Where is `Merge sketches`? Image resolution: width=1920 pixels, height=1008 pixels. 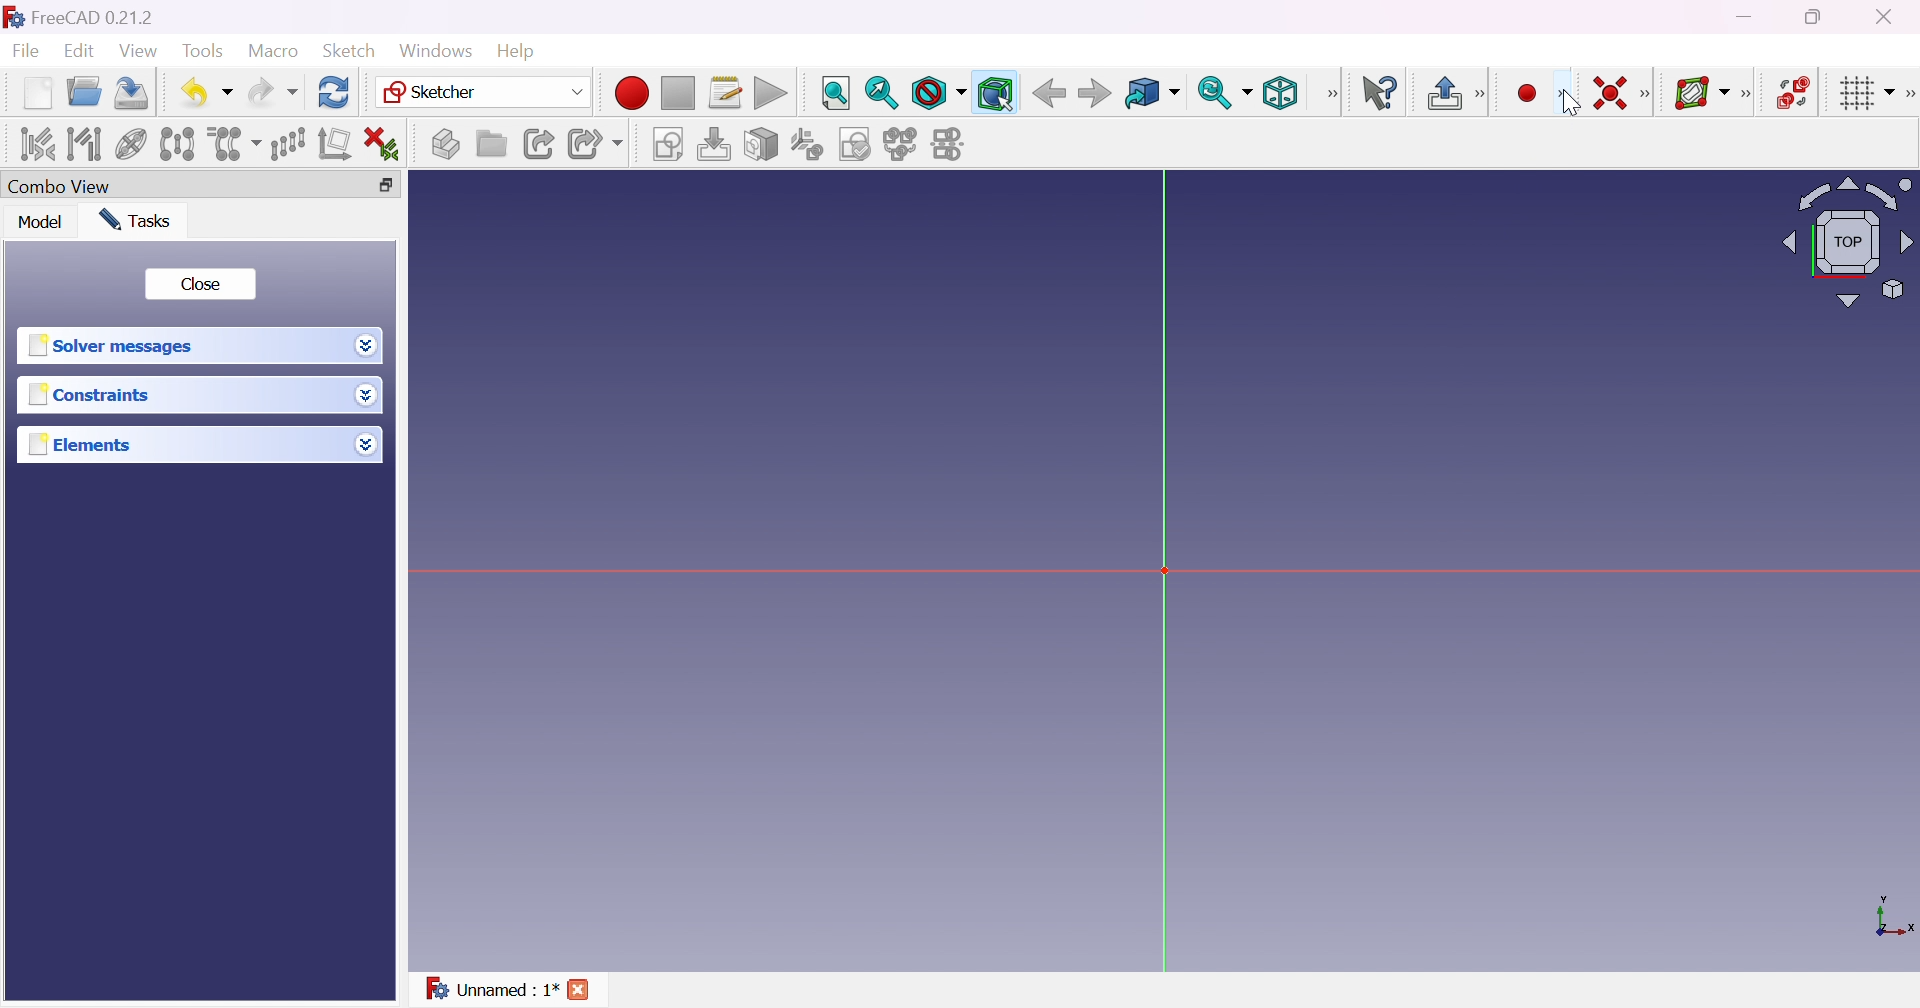
Merge sketches is located at coordinates (900, 145).